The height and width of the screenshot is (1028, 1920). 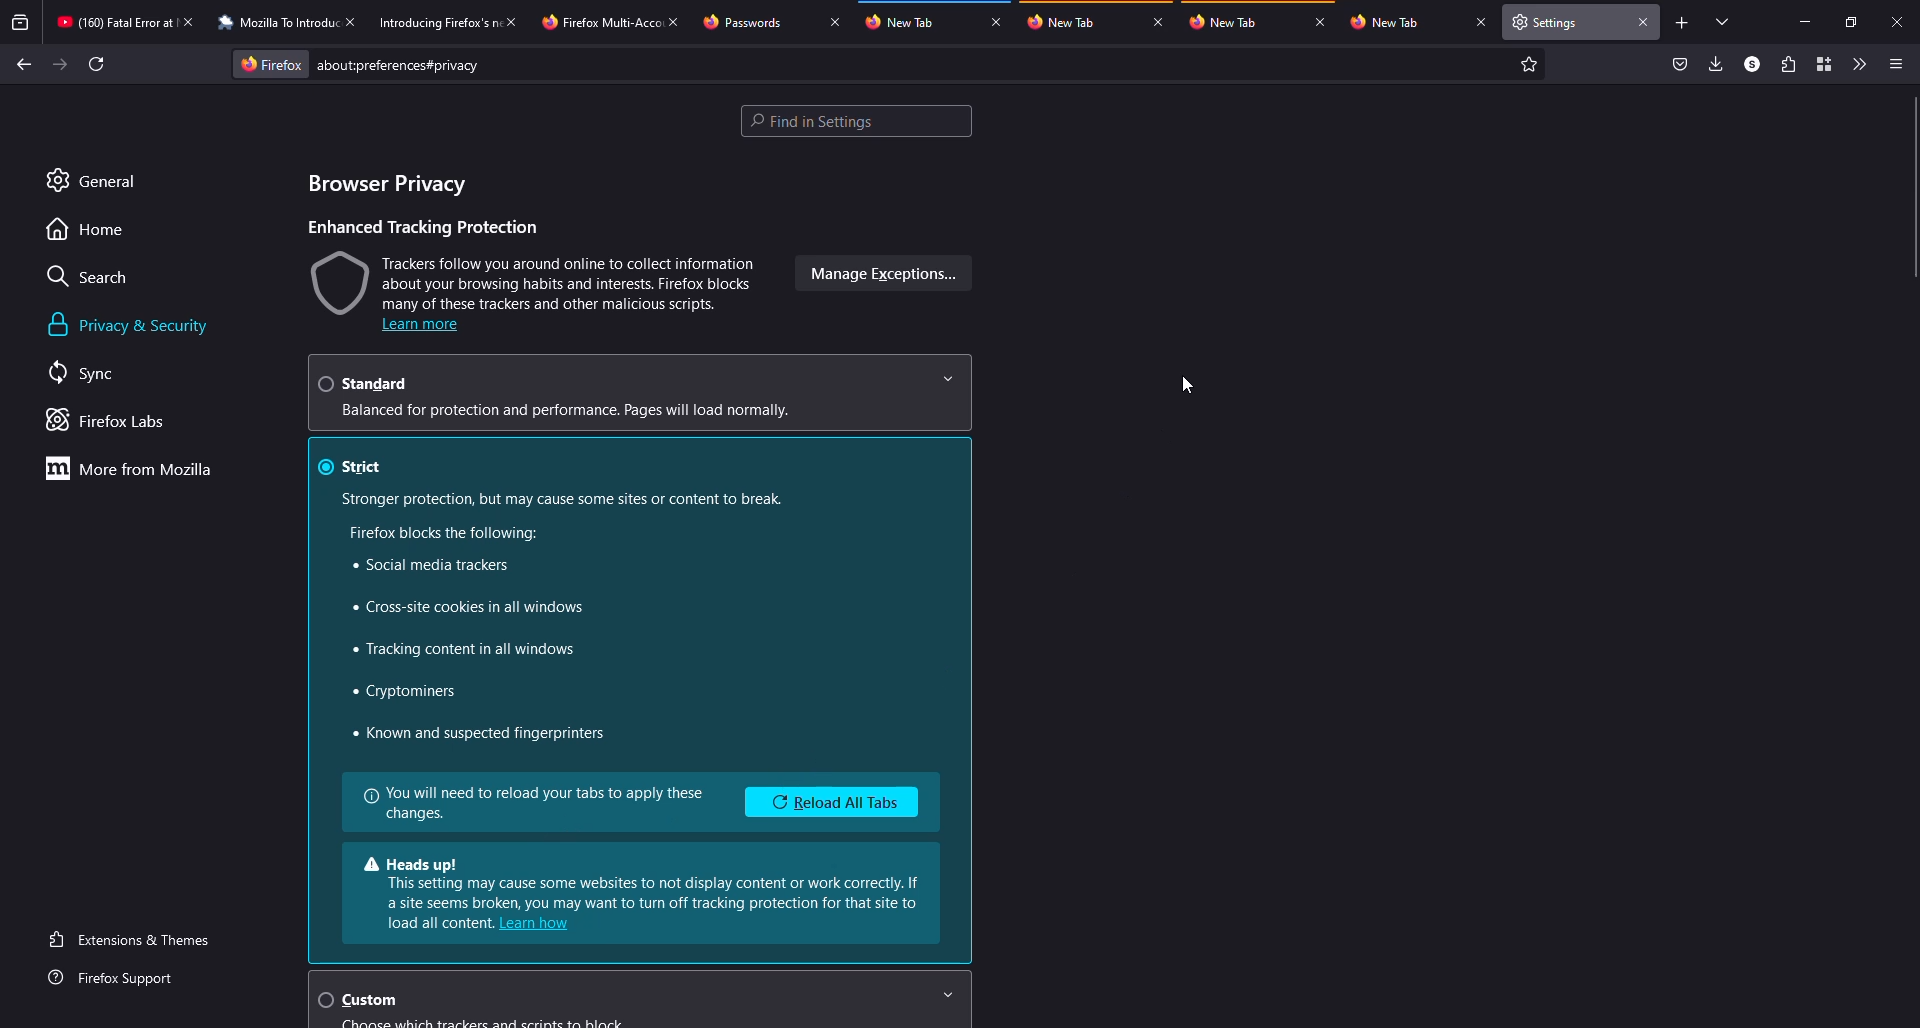 What do you see at coordinates (193, 22) in the screenshot?
I see `close` at bounding box center [193, 22].